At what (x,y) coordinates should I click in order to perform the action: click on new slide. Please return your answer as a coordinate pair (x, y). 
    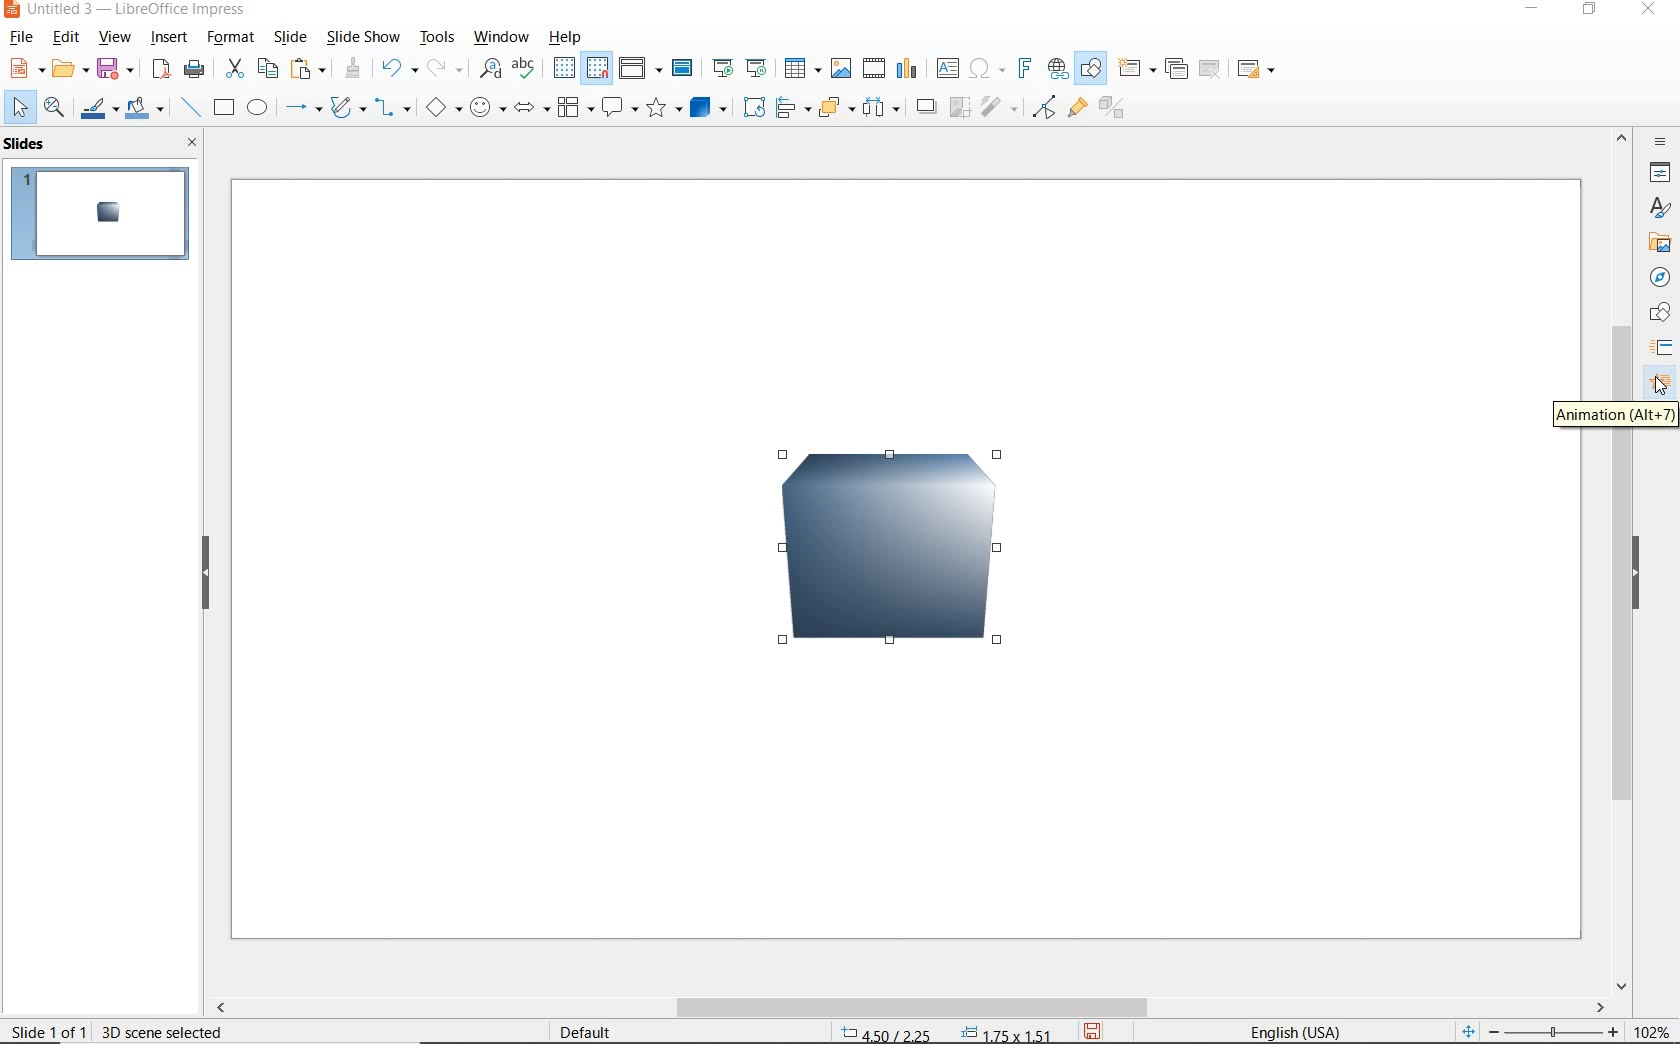
    Looking at the image, I should click on (1136, 70).